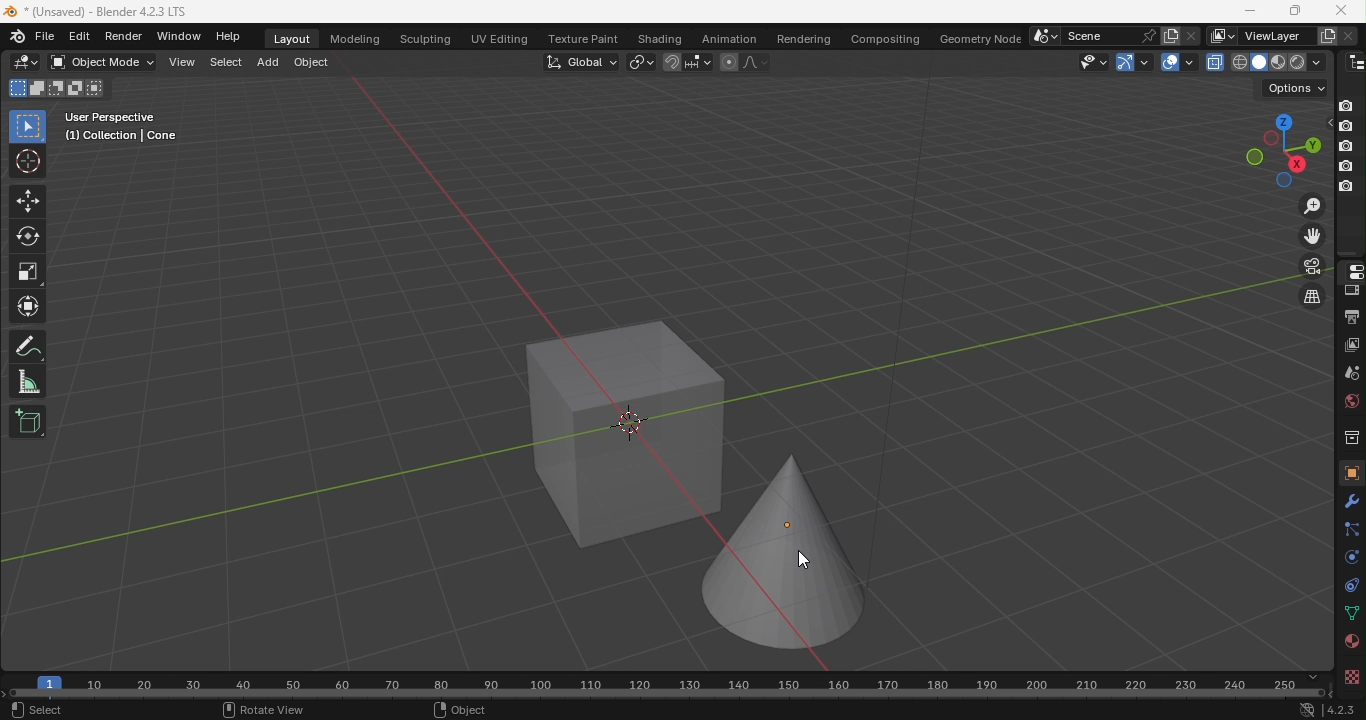 Image resolution: width=1366 pixels, height=720 pixels. I want to click on Transformation orientation, so click(584, 60).